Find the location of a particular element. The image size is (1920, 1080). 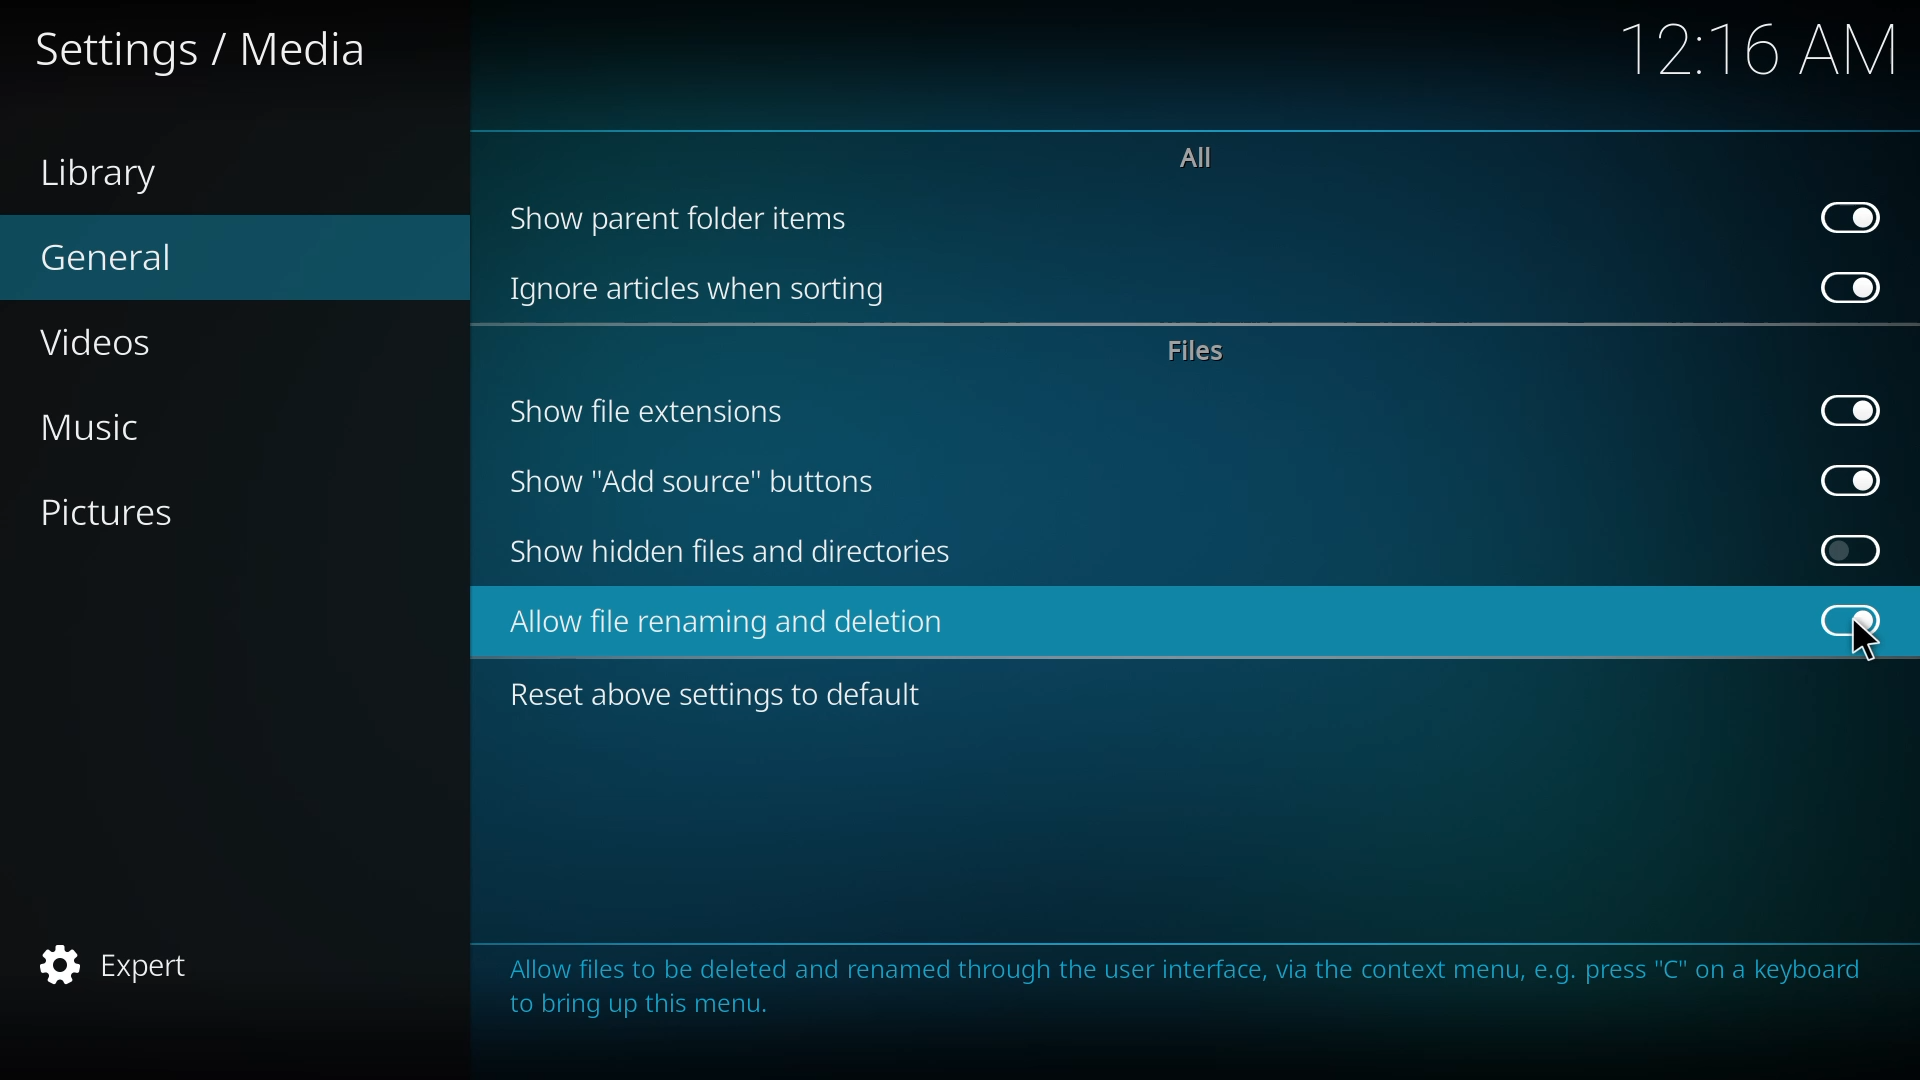

cursor is located at coordinates (1872, 637).